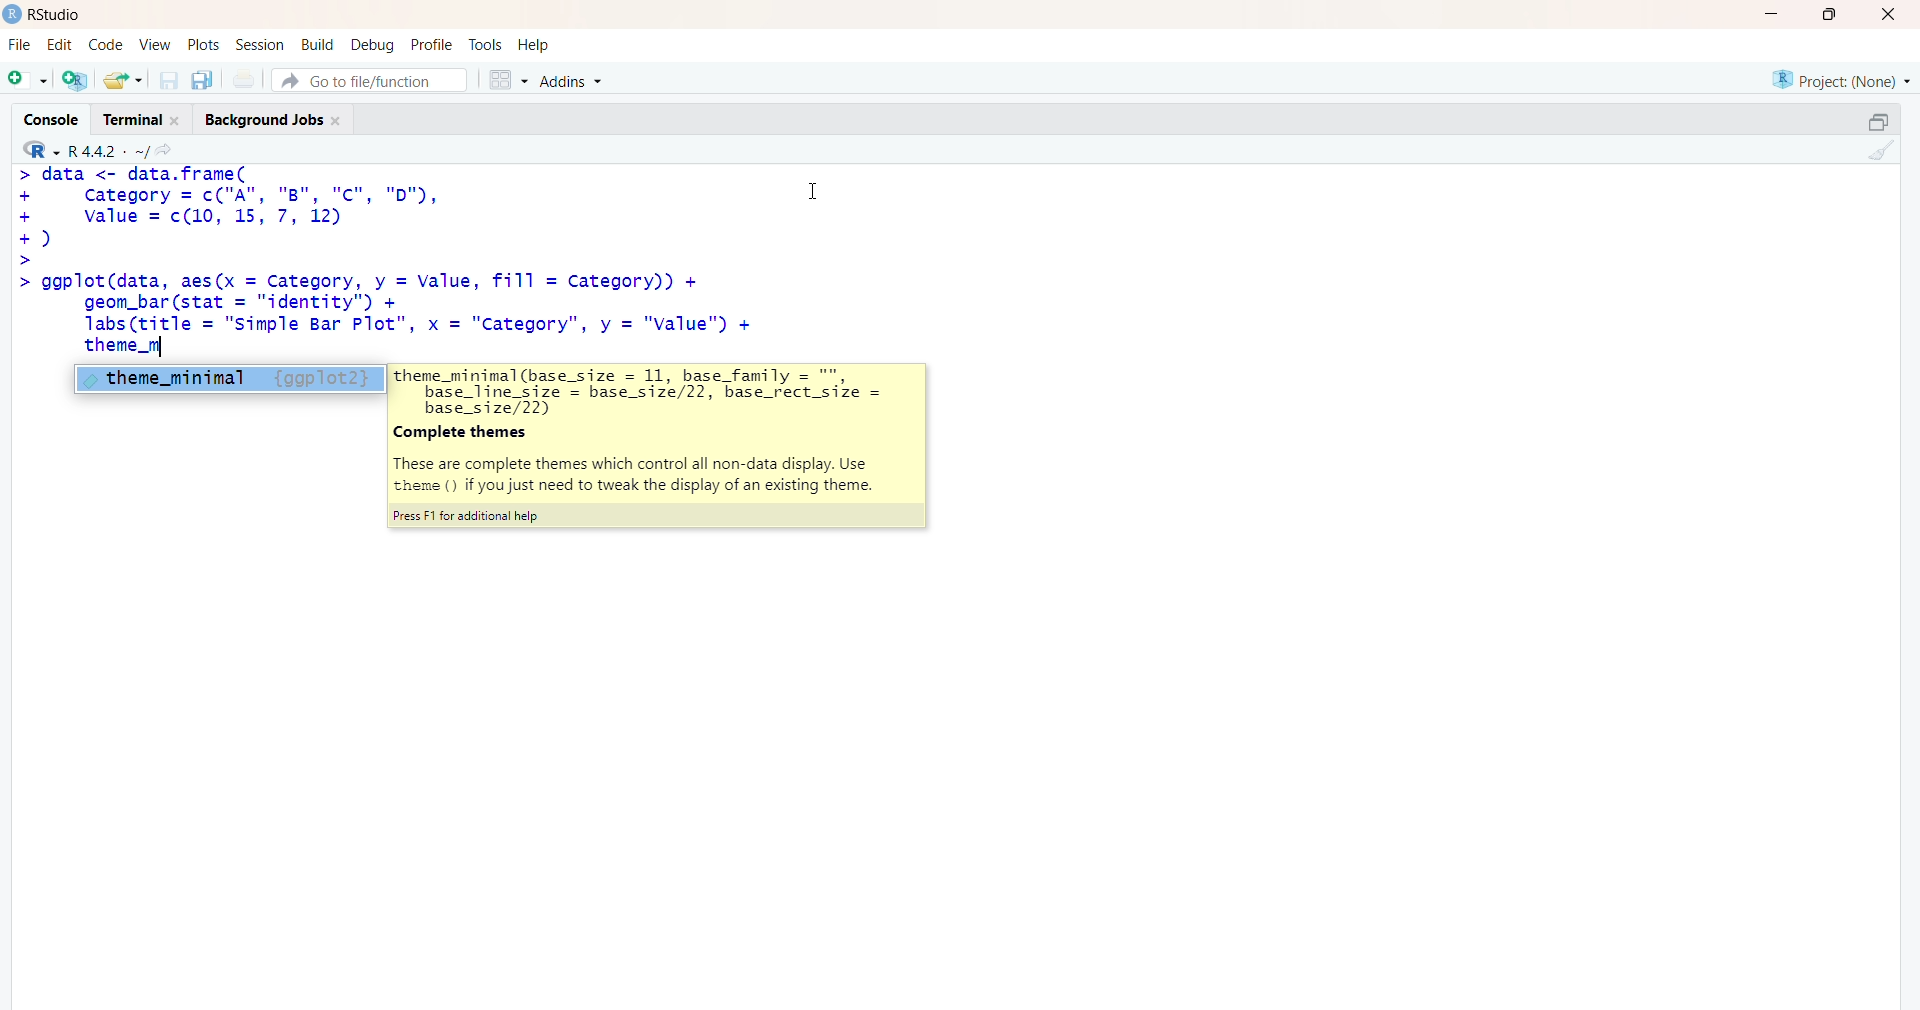  Describe the element at coordinates (206, 45) in the screenshot. I see `plots` at that location.